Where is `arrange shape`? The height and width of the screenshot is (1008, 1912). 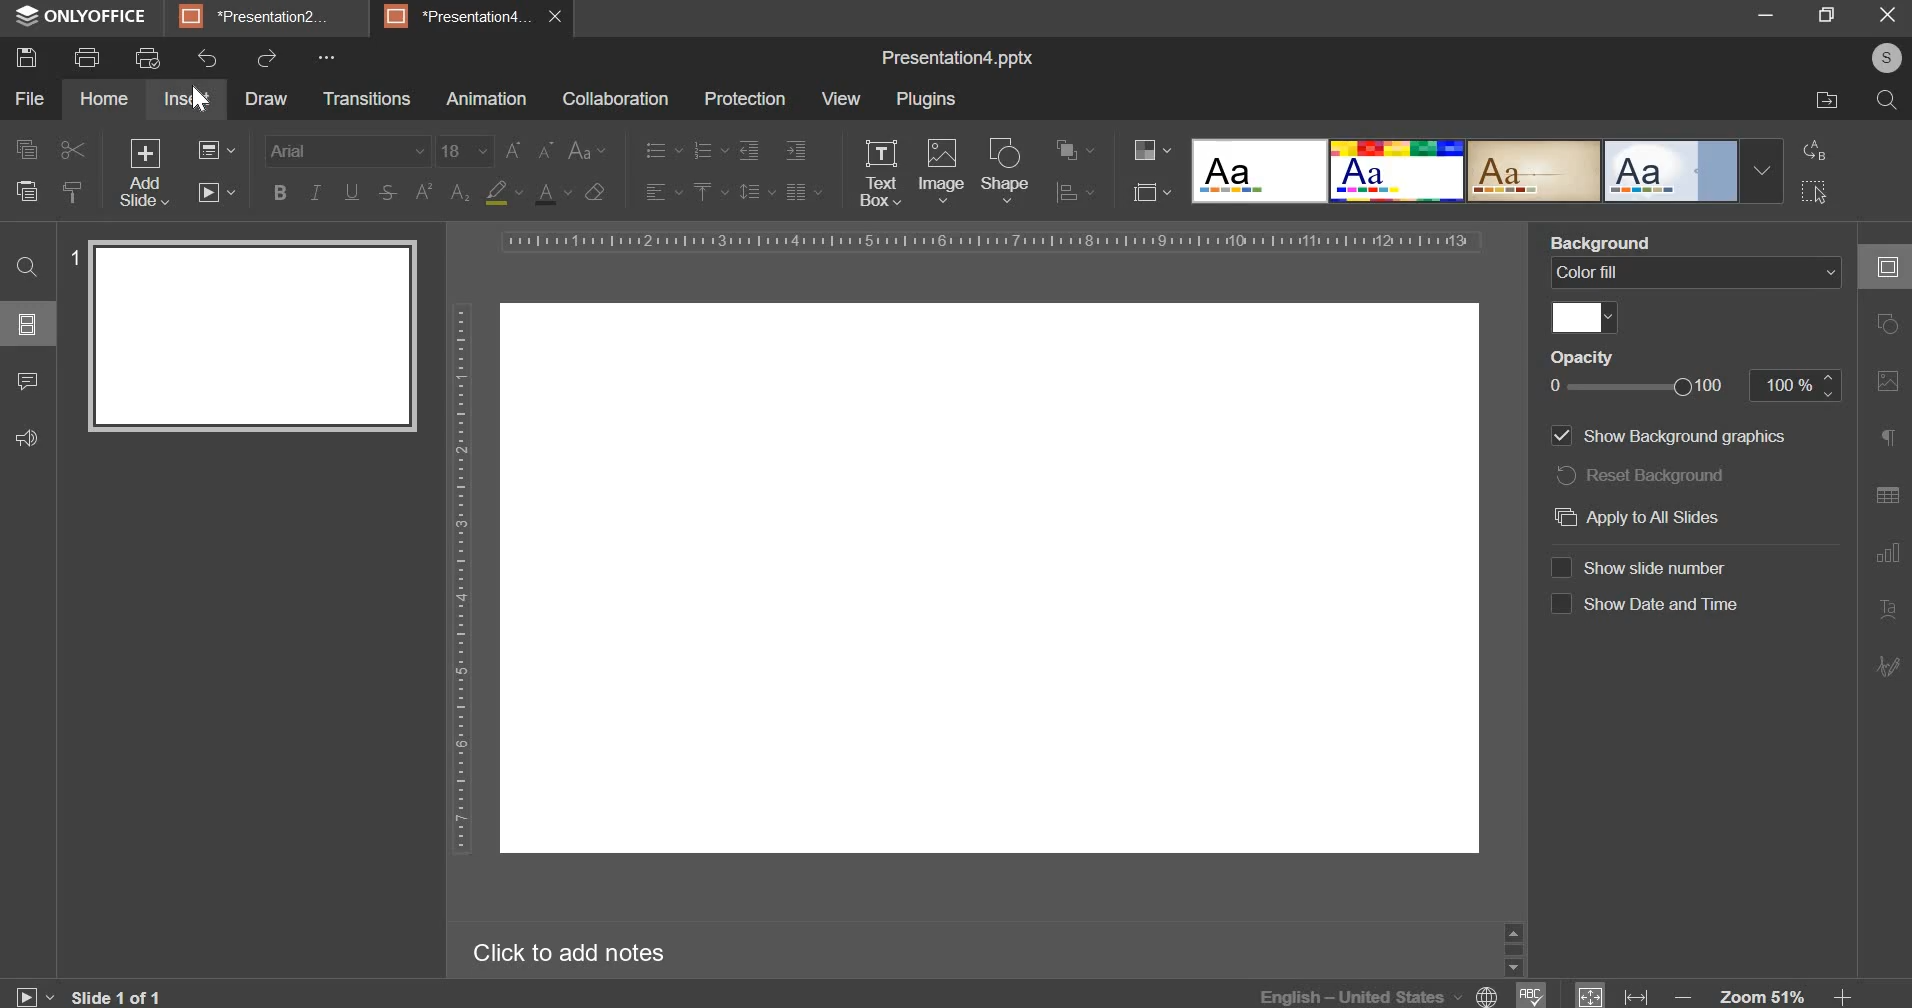
arrange shape is located at coordinates (1076, 148).